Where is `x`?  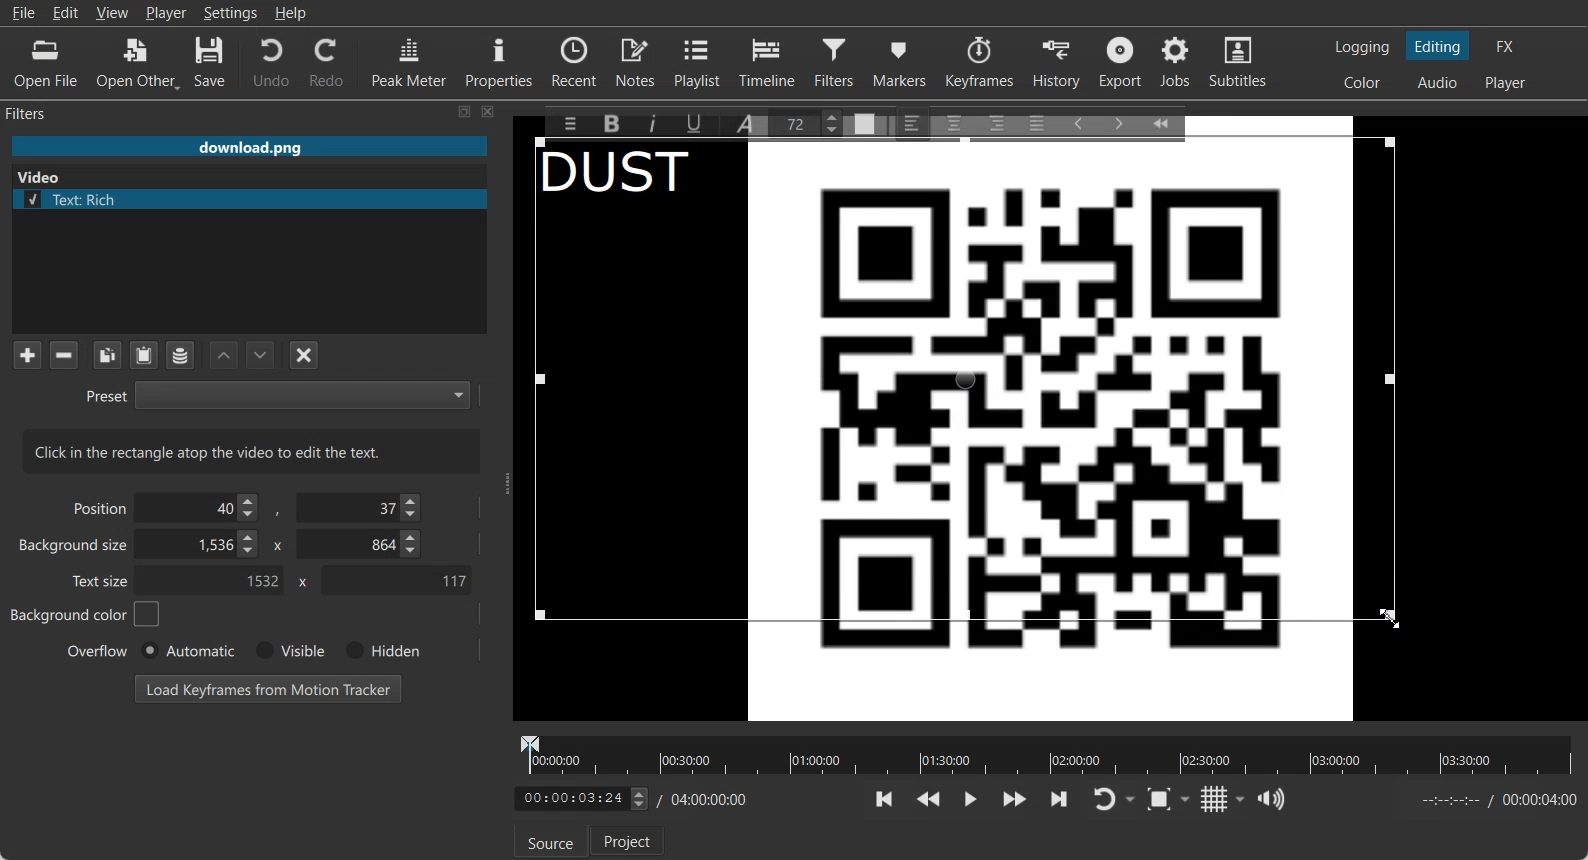 x is located at coordinates (275, 544).